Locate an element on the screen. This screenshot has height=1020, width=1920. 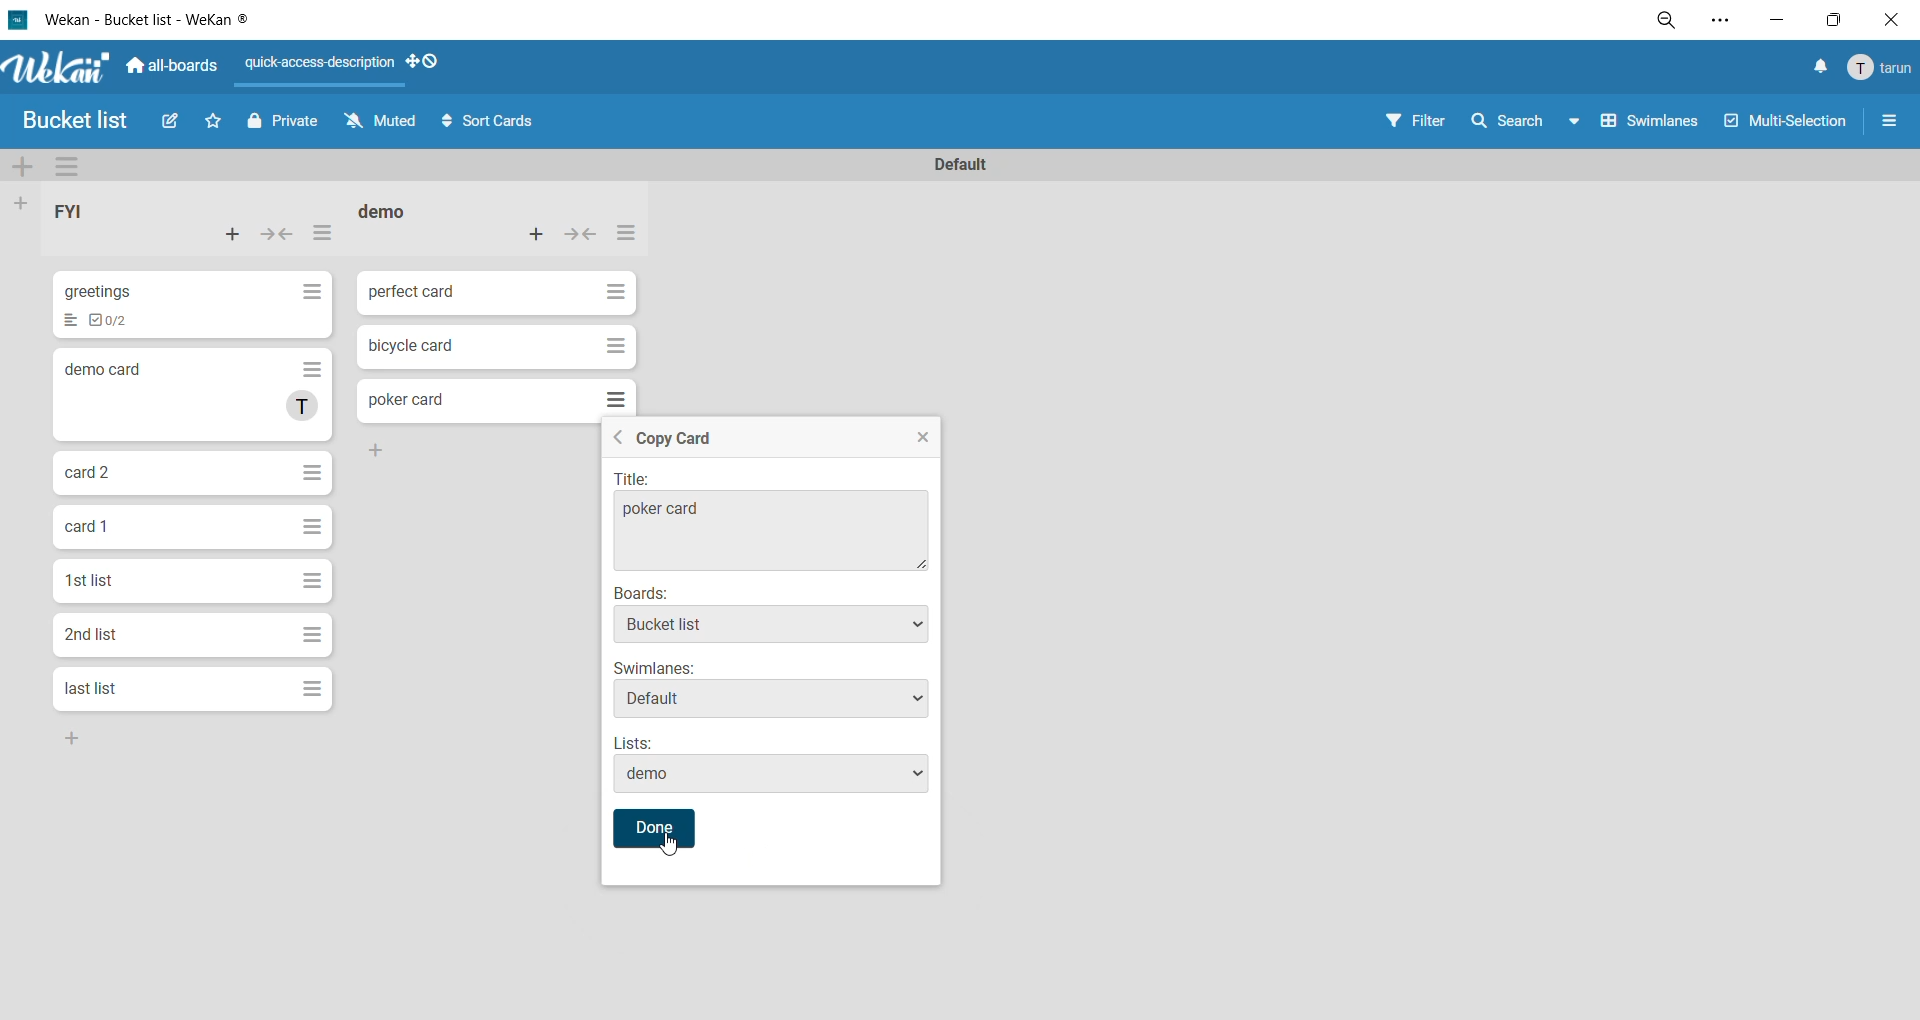
demo is located at coordinates (773, 773).